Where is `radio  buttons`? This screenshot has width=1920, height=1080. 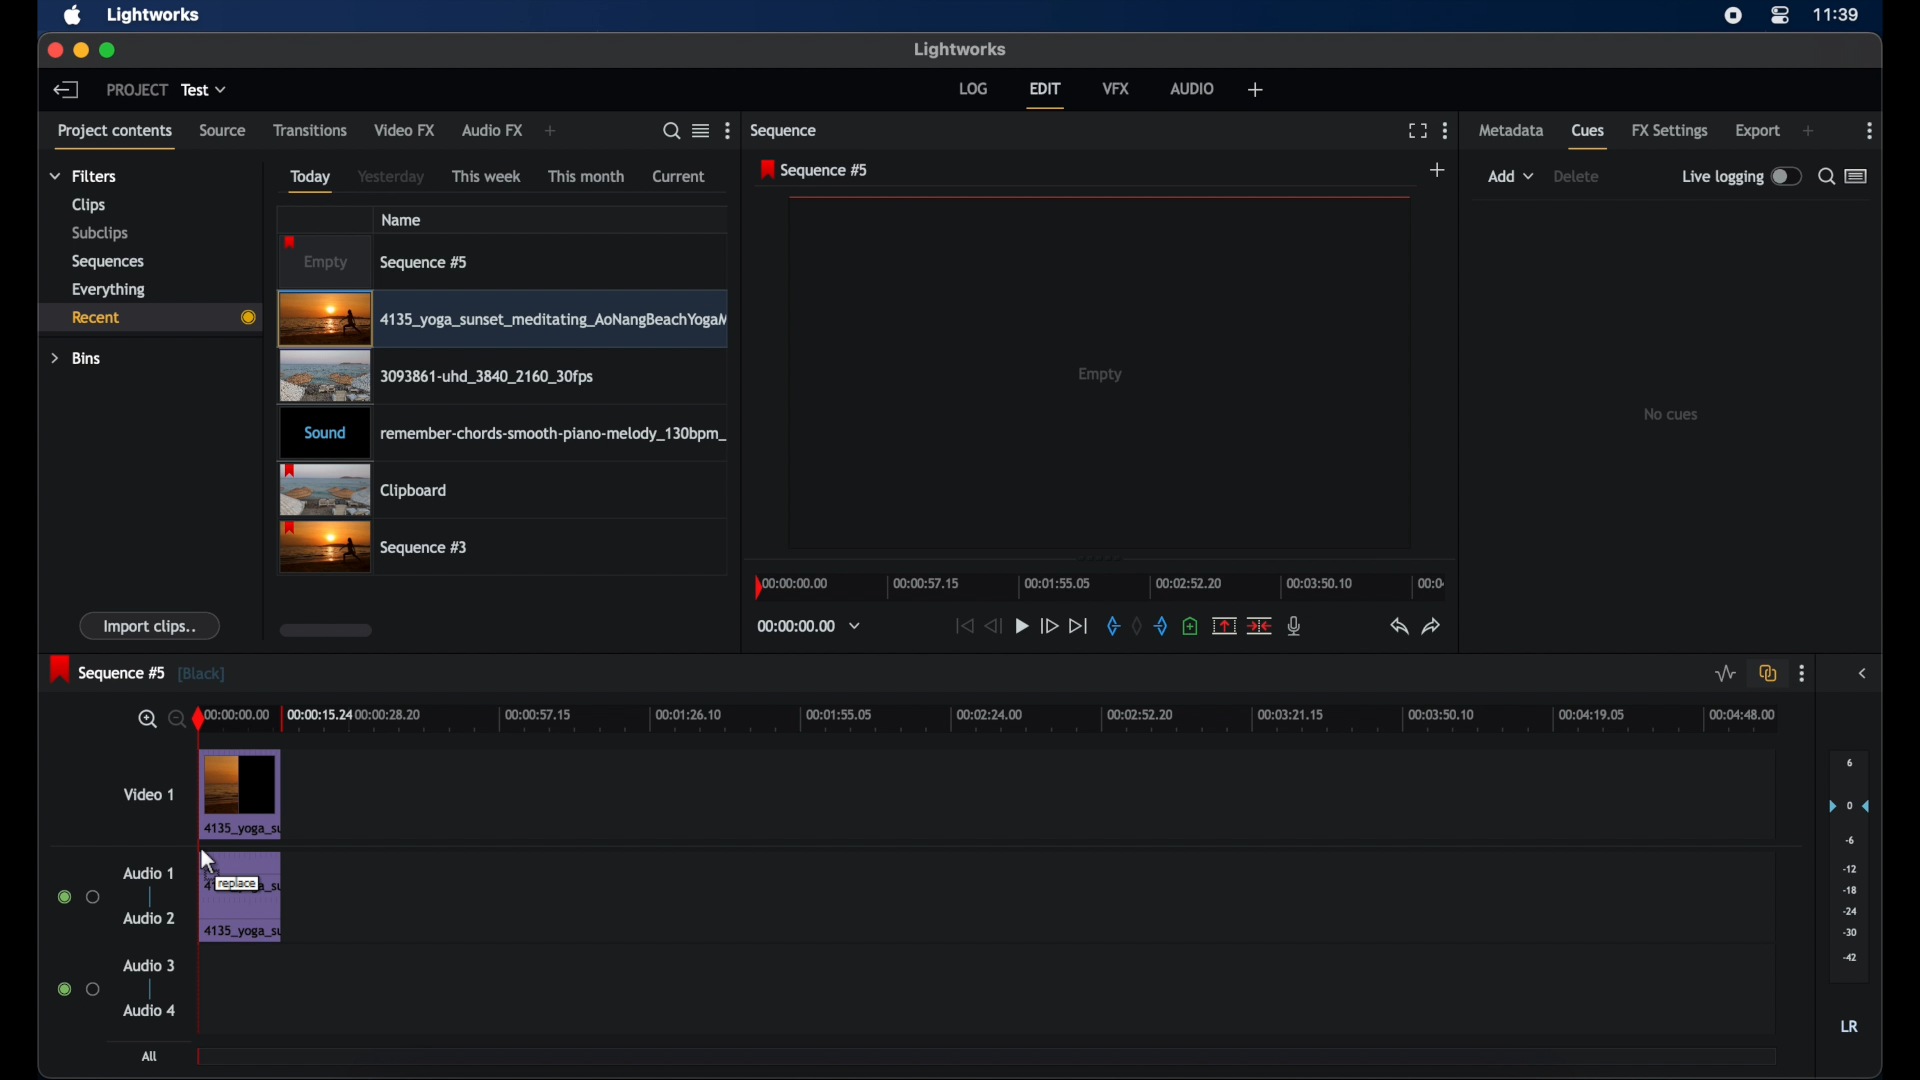 radio  buttons is located at coordinates (79, 989).